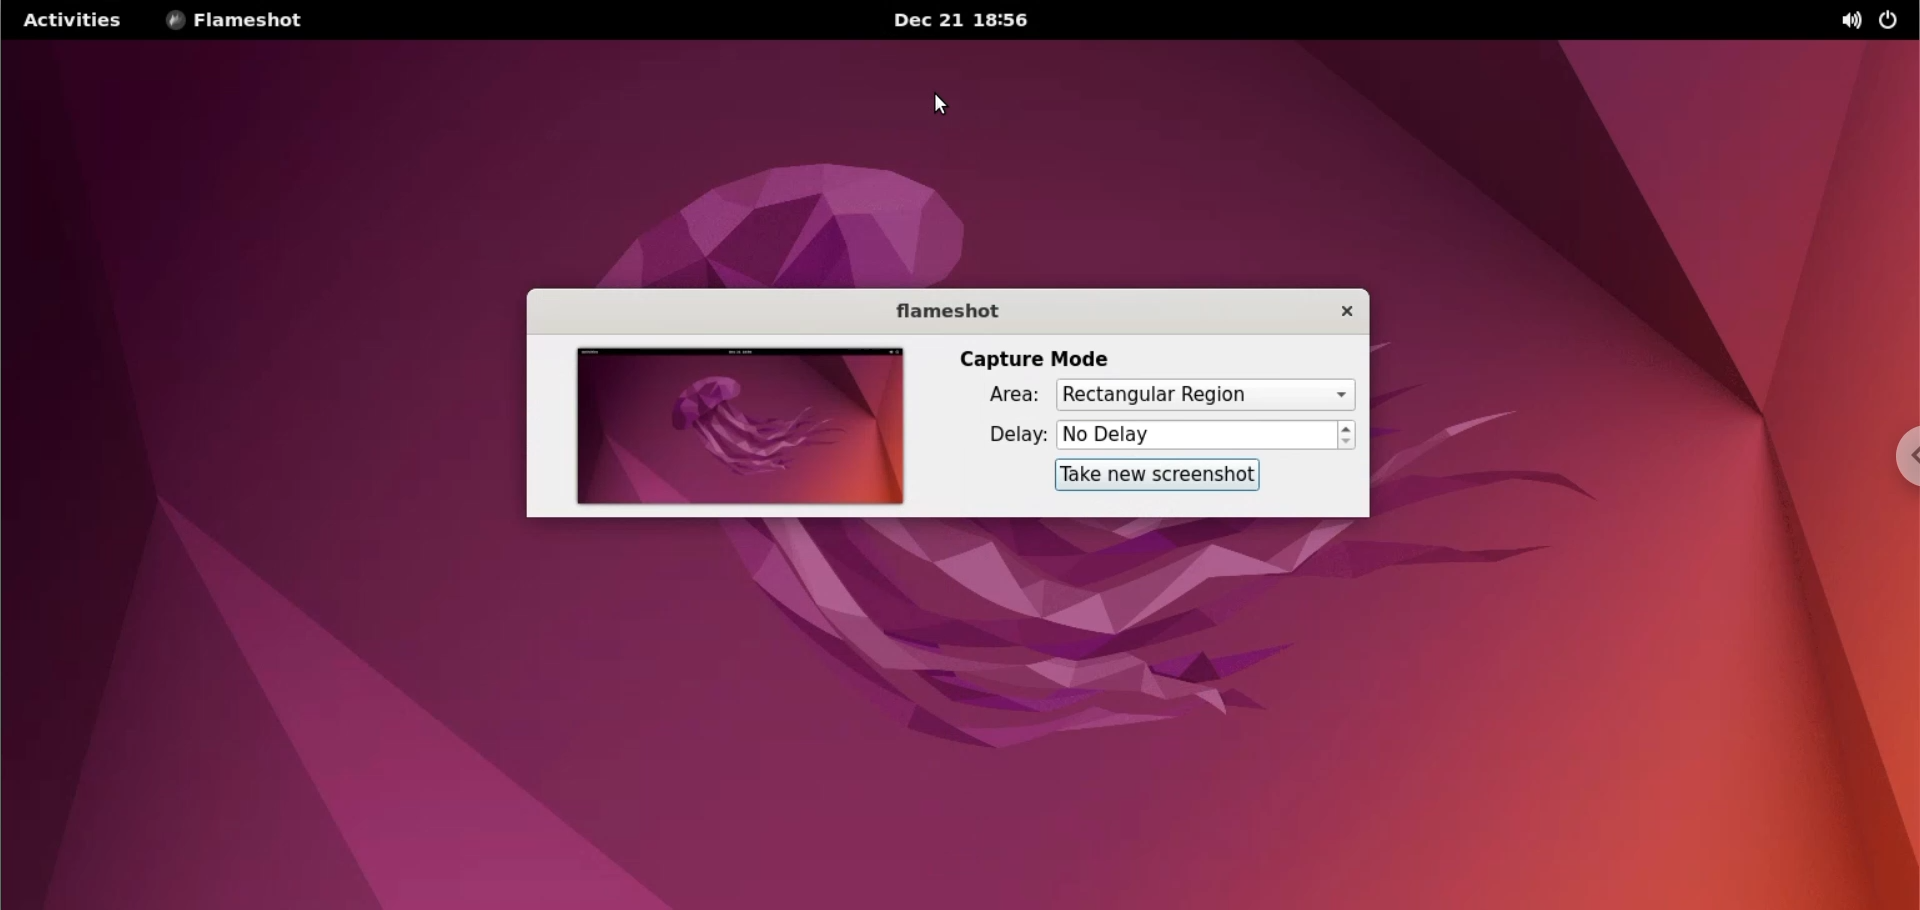 The height and width of the screenshot is (910, 1920). What do you see at coordinates (944, 110) in the screenshot?
I see `cursor ` at bounding box center [944, 110].